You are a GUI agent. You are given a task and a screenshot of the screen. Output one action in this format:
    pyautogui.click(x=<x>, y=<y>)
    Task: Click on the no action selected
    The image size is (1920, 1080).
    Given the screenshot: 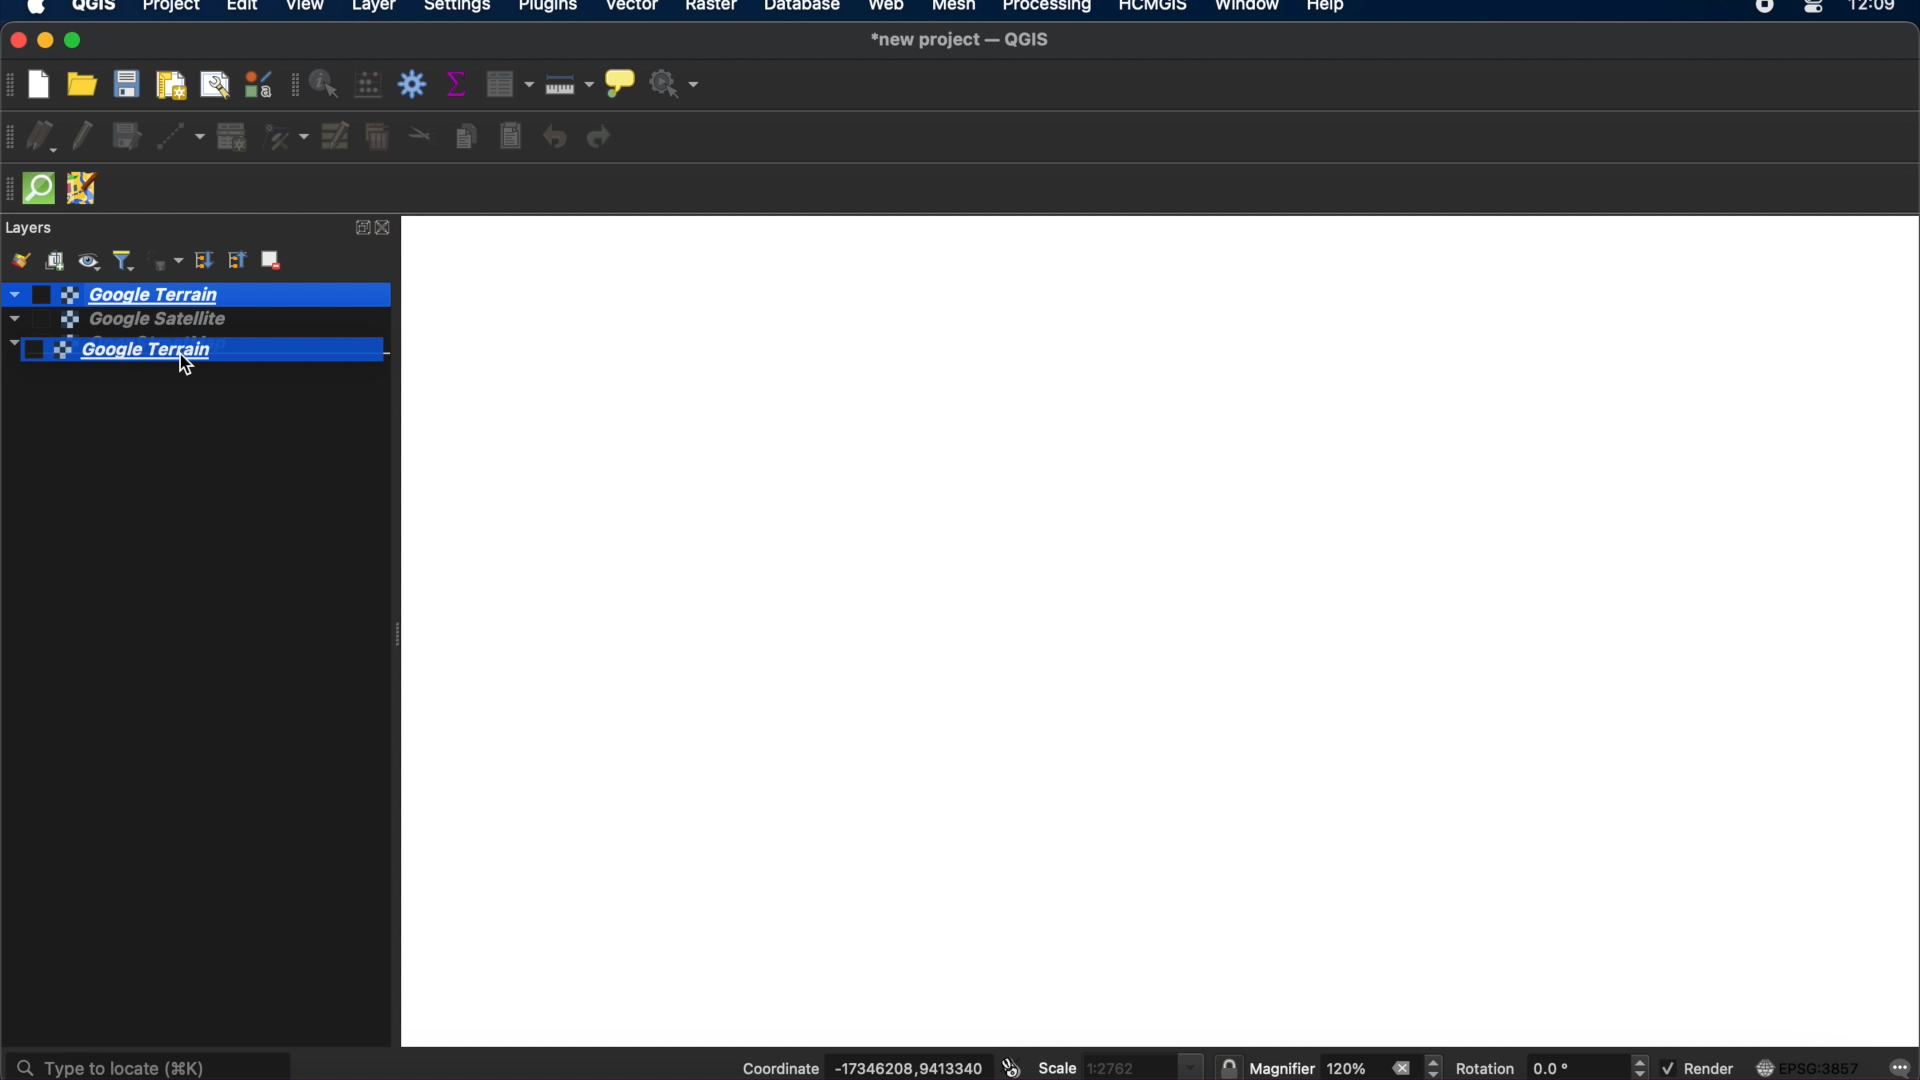 What is the action you would take?
    pyautogui.click(x=674, y=85)
    